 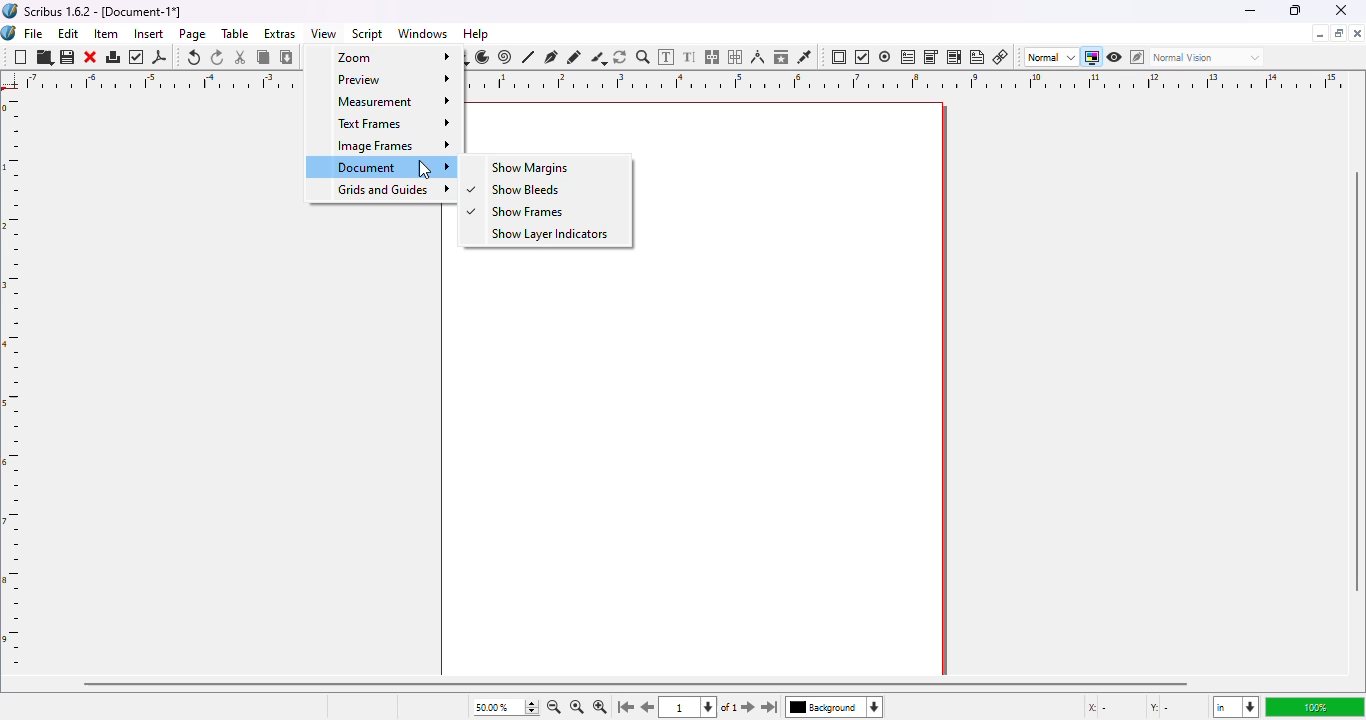 What do you see at coordinates (552, 167) in the screenshot?
I see `show margins` at bounding box center [552, 167].